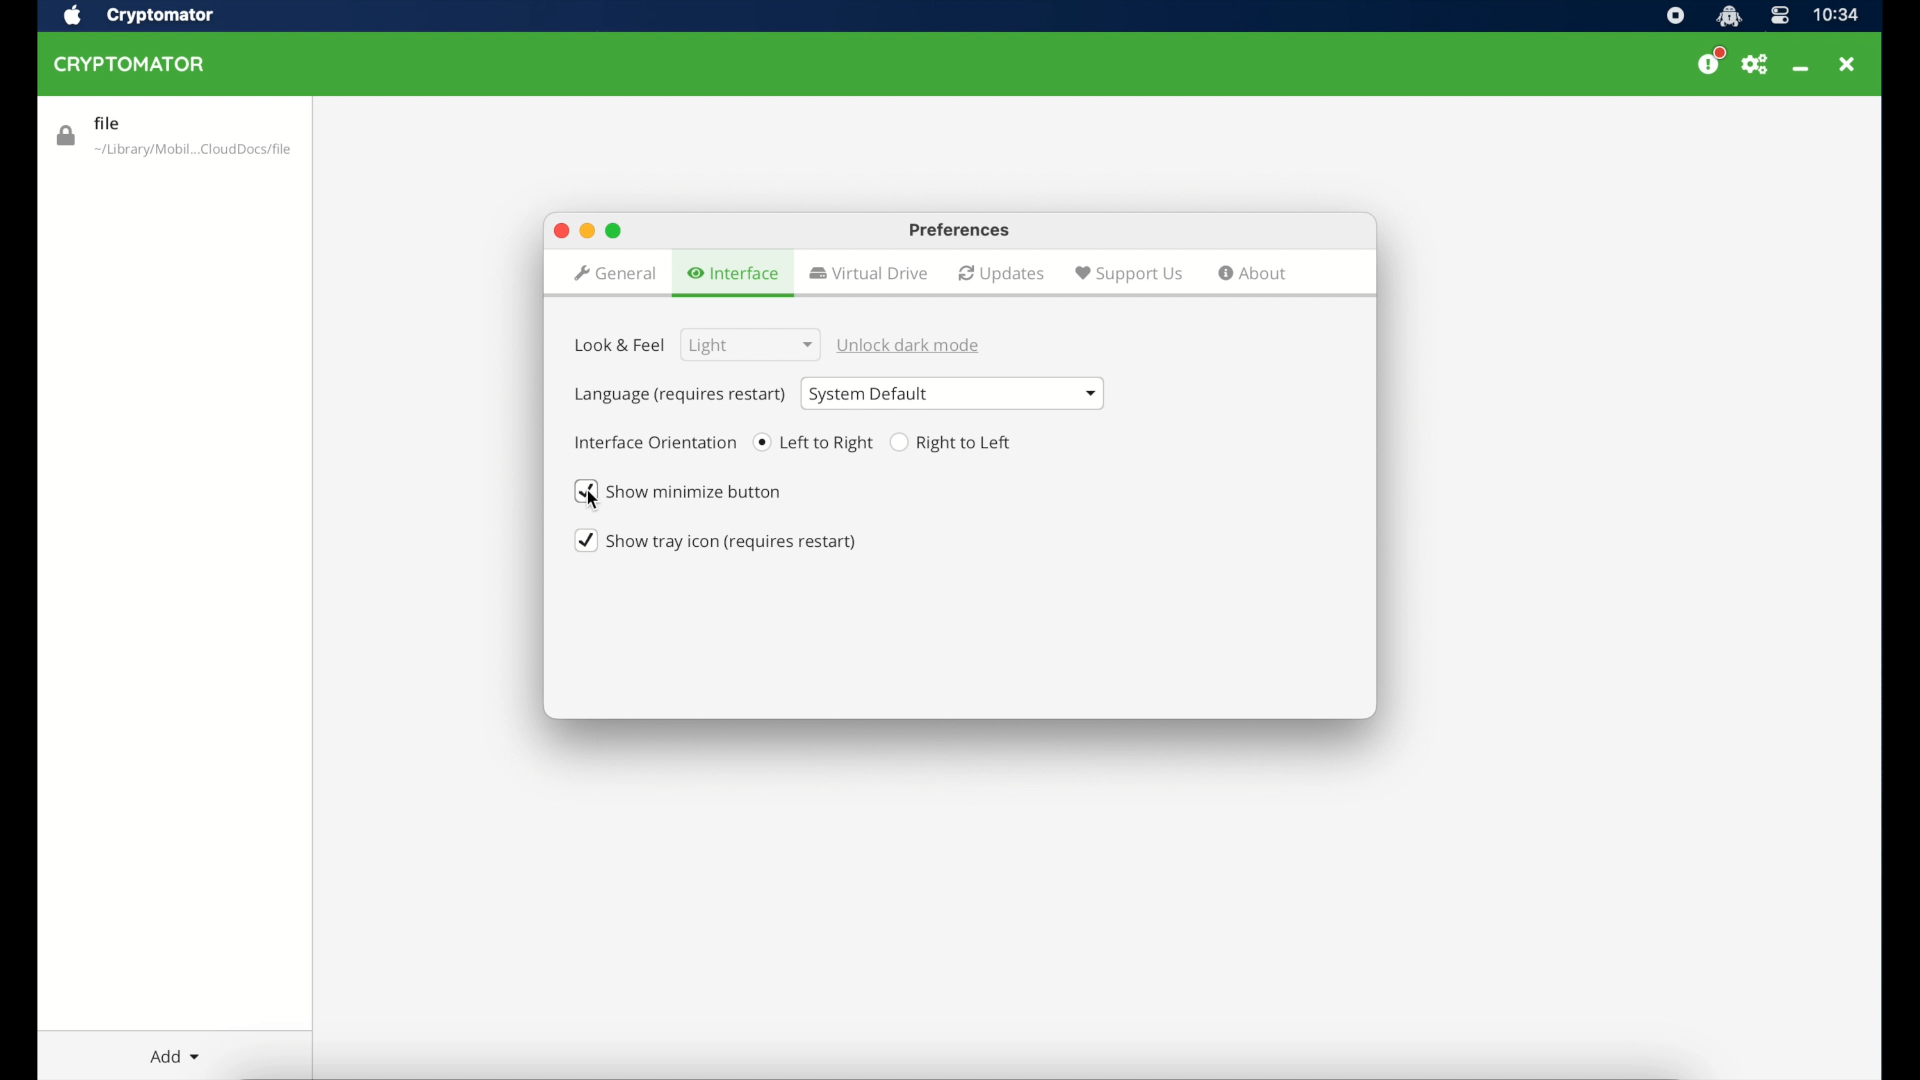 This screenshot has height=1080, width=1920. I want to click on control center, so click(1778, 16).